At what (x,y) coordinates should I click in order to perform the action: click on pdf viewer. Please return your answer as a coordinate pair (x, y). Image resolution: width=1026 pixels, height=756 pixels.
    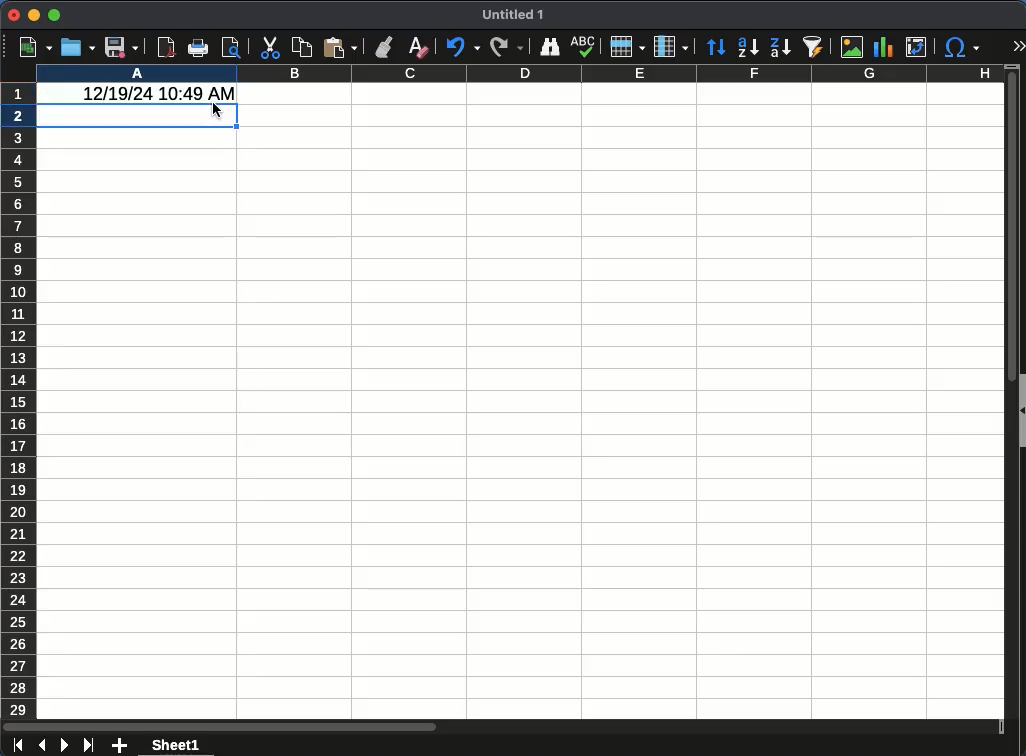
    Looking at the image, I should click on (167, 48).